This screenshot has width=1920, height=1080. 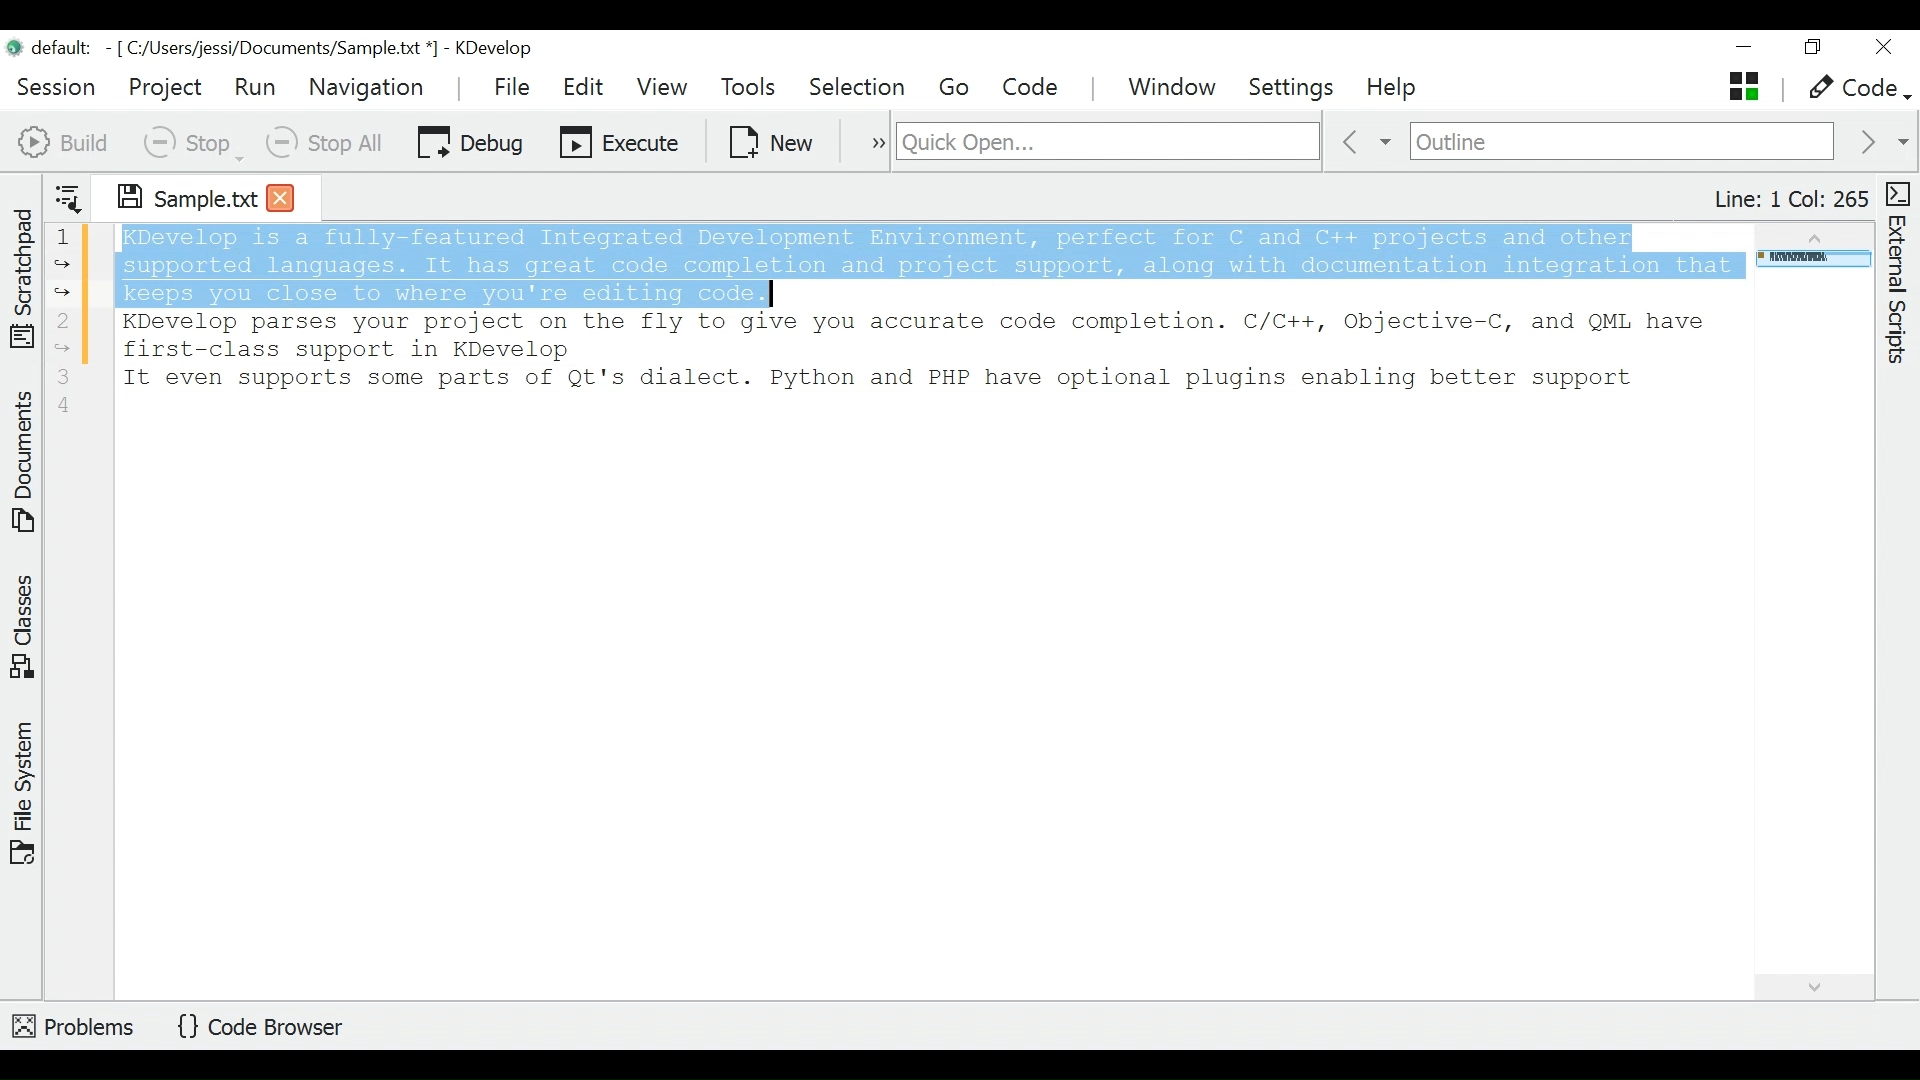 I want to click on Tools, so click(x=754, y=88).